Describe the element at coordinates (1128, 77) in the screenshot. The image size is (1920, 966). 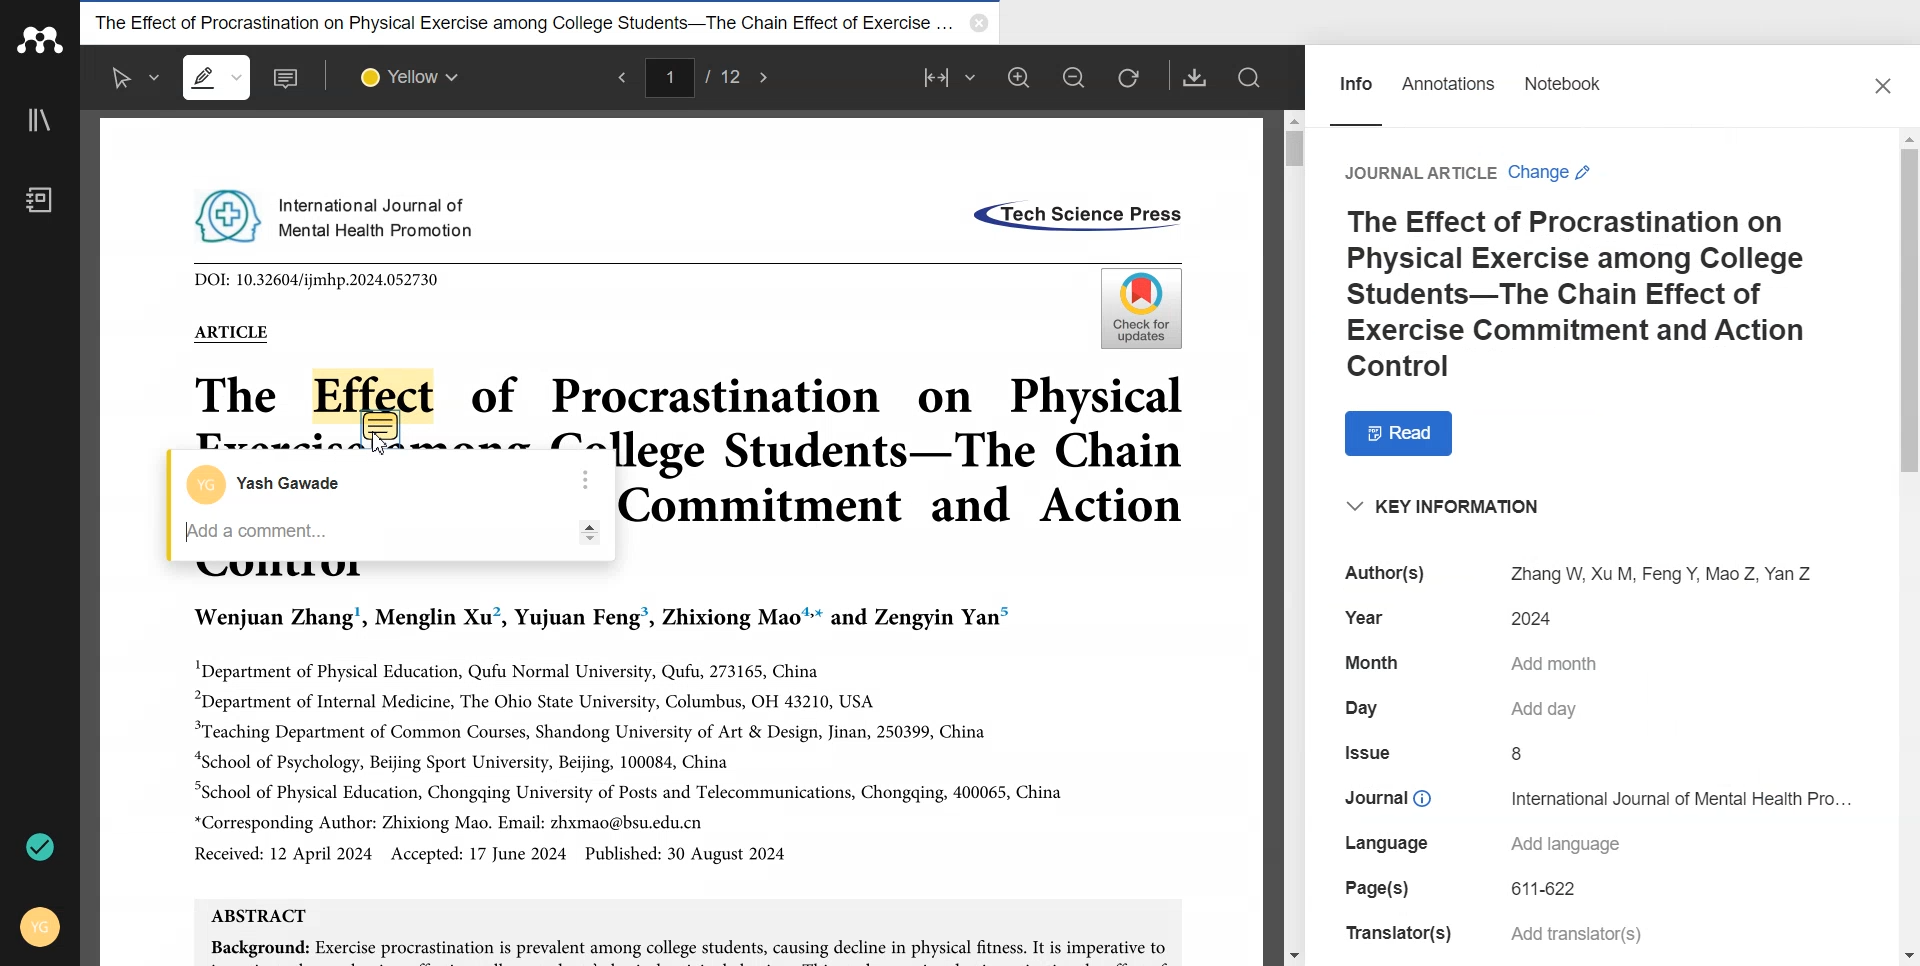
I see `Refresh` at that location.